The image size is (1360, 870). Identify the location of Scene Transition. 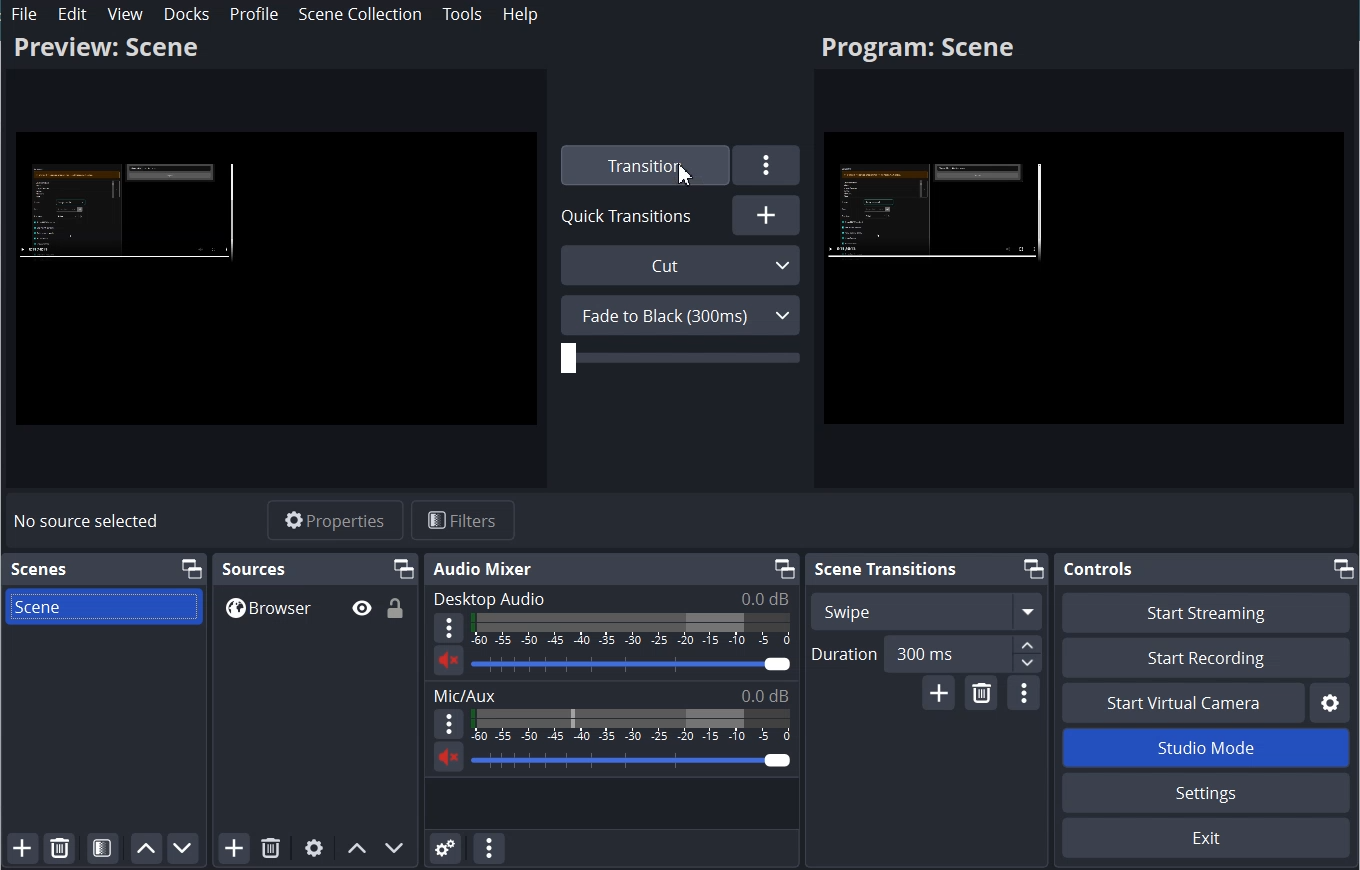
(885, 568).